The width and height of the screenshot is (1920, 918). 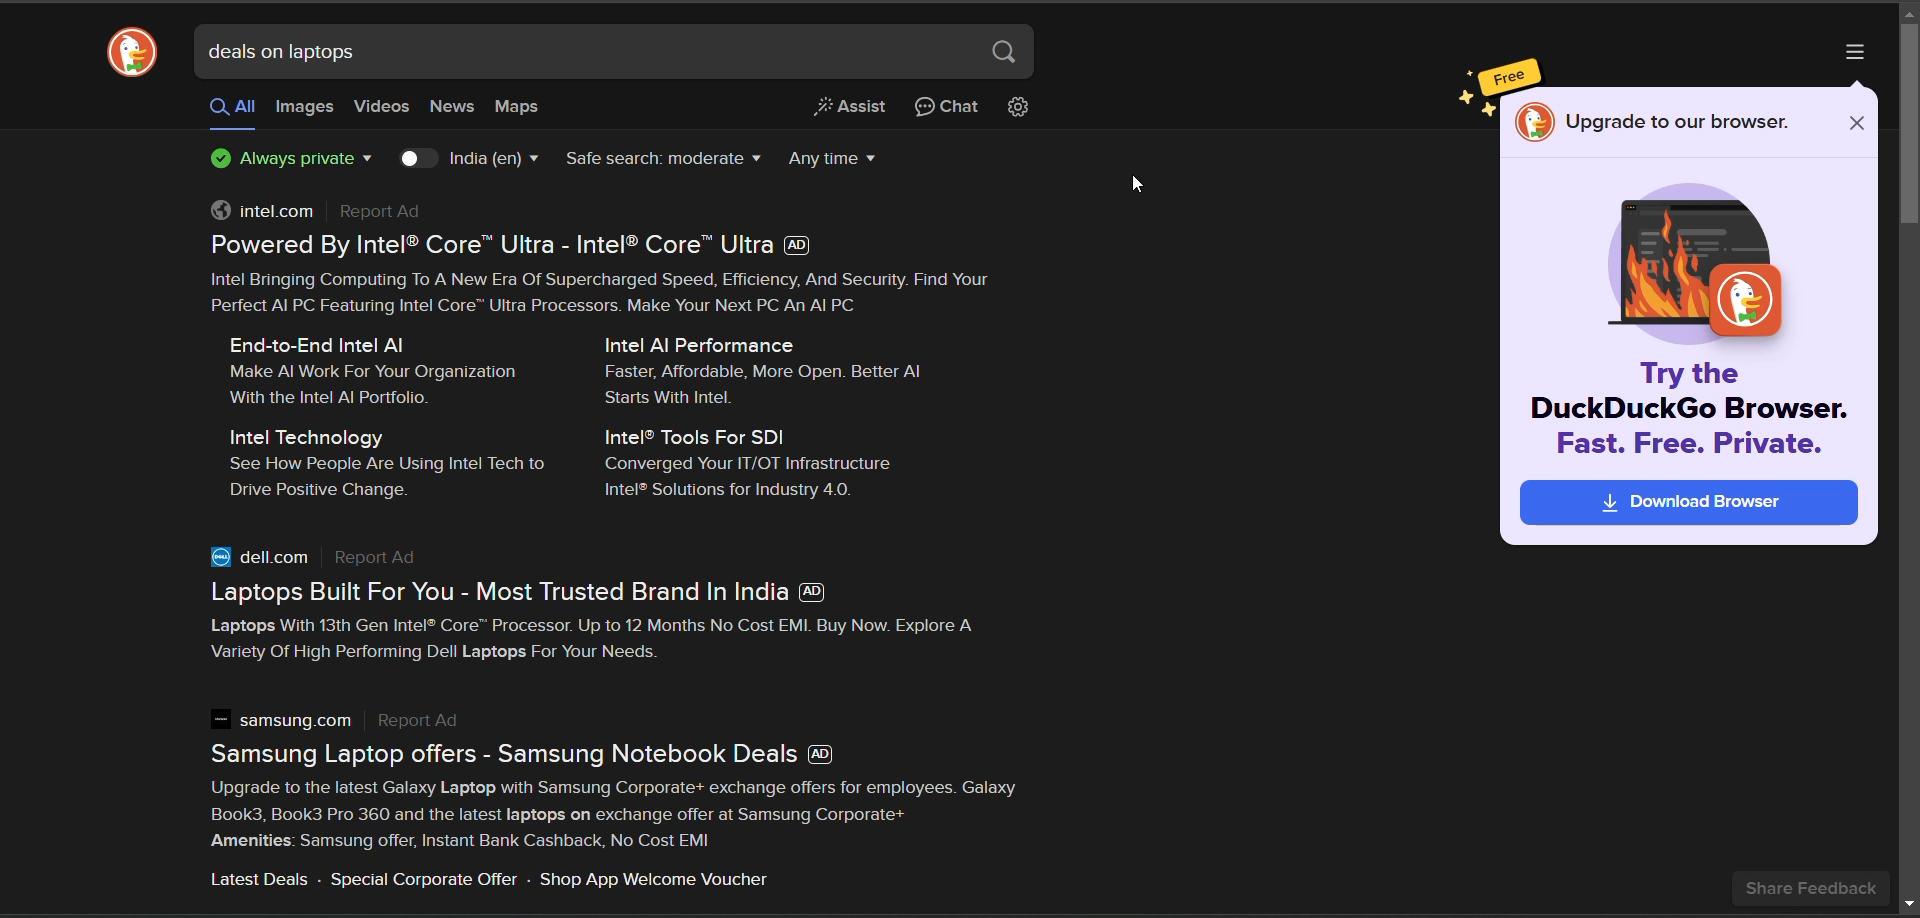 What do you see at coordinates (625, 815) in the screenshot?
I see `Upgrade to the latest Galaxy Laptop with Samsung Corporate+ exchange offers for employees. Galaxy
Book3, Book3 Pro 360 and the latest laptops on exchange offer at Samsung Corporate+
Amenities: Samsung offer, Instant Bank Cashback, No Cost EMI` at bounding box center [625, 815].